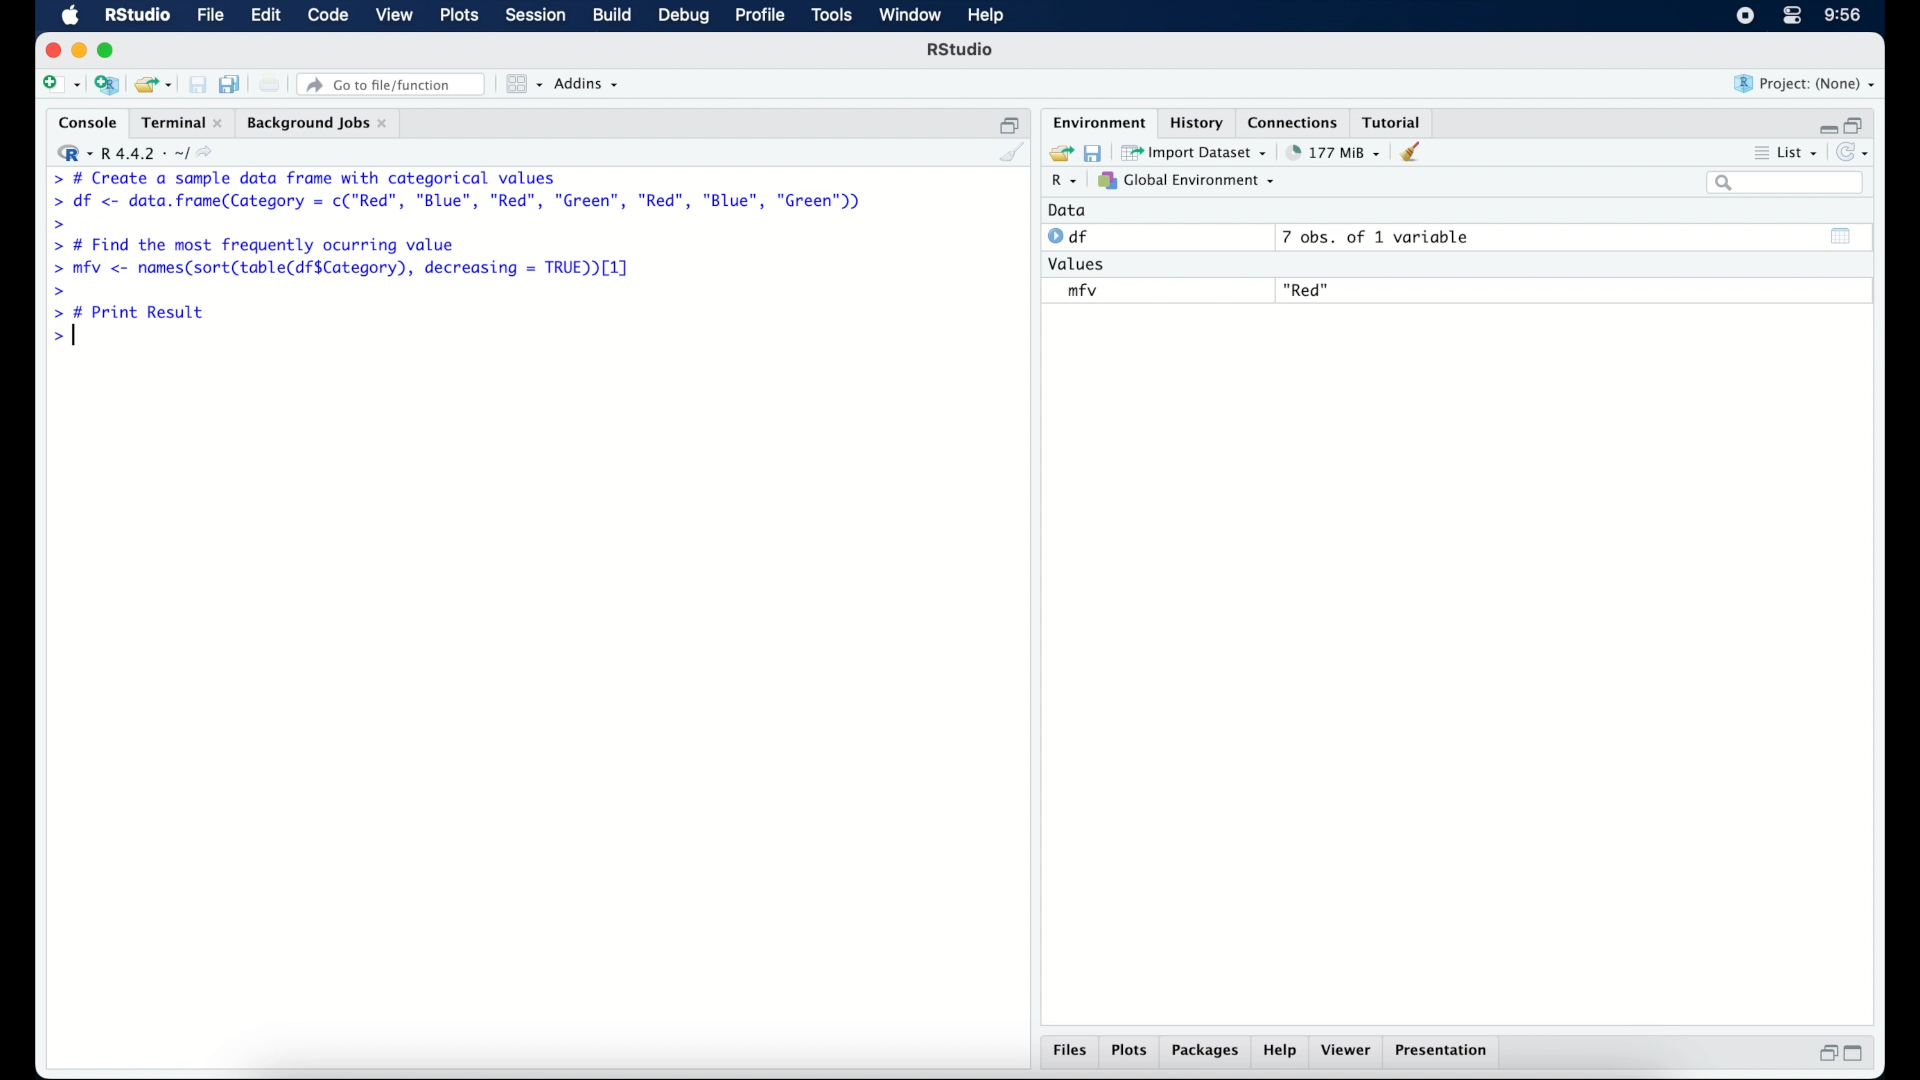  I want to click on > # Create a sample data frame with categorical values|, so click(332, 177).